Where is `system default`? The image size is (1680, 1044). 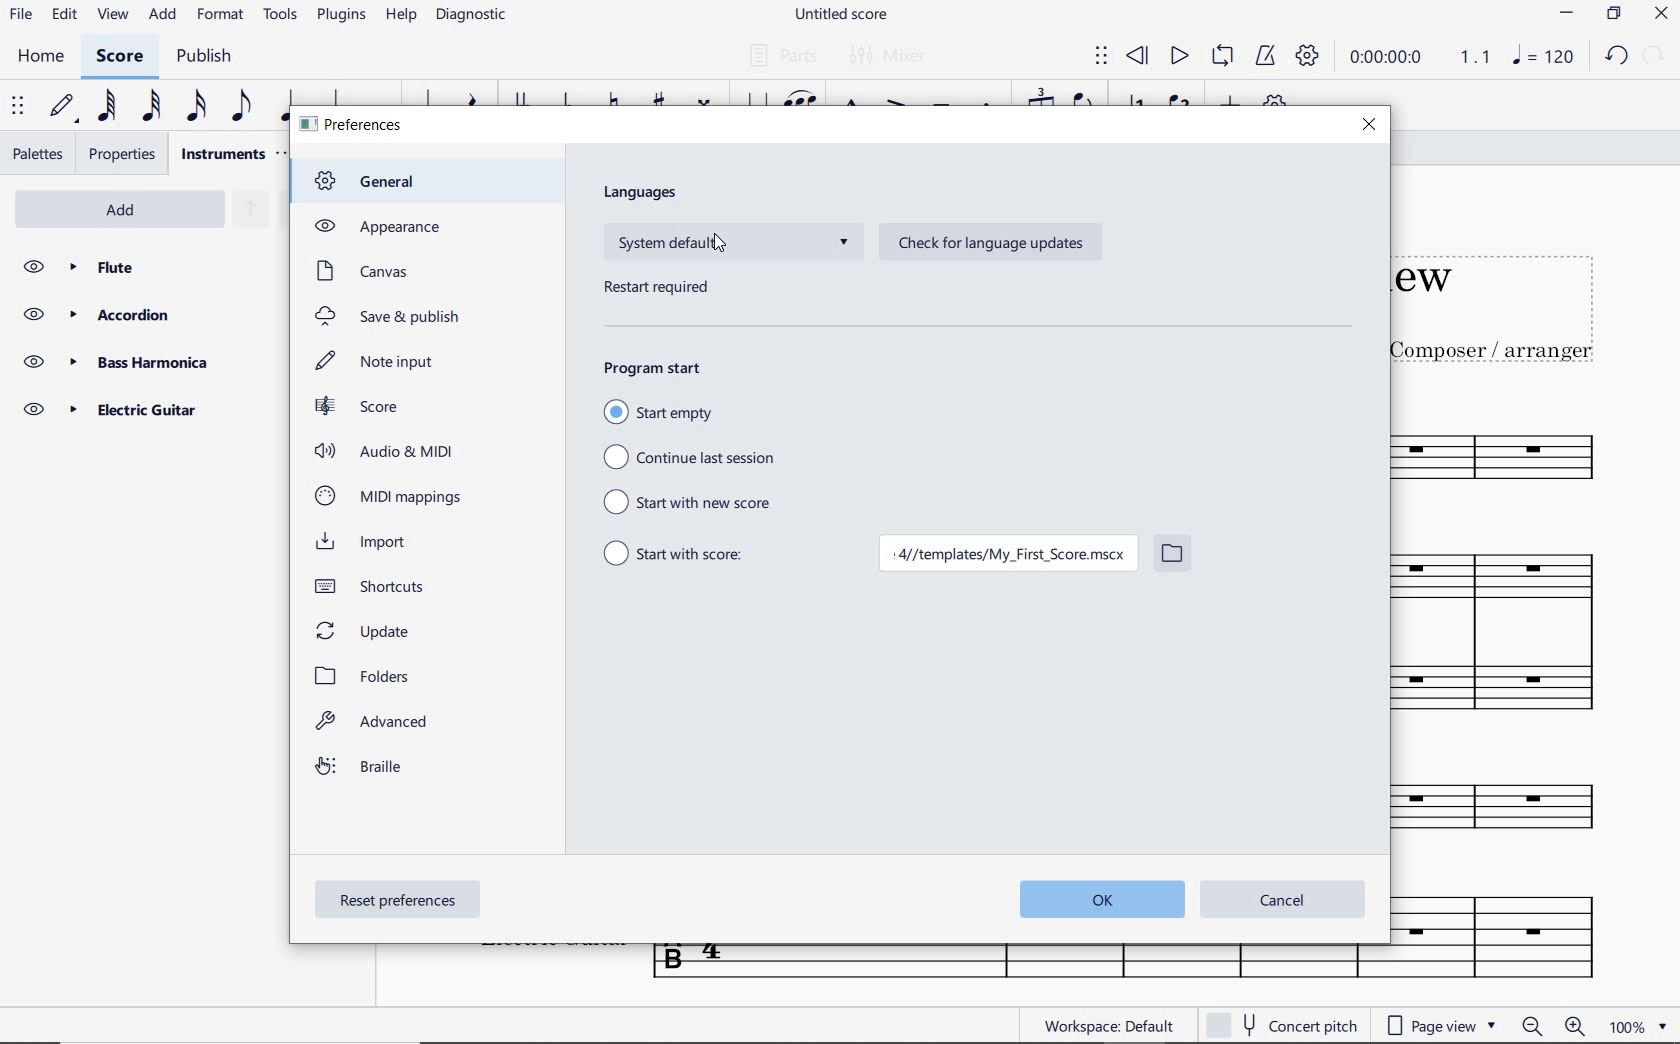
system default is located at coordinates (732, 242).